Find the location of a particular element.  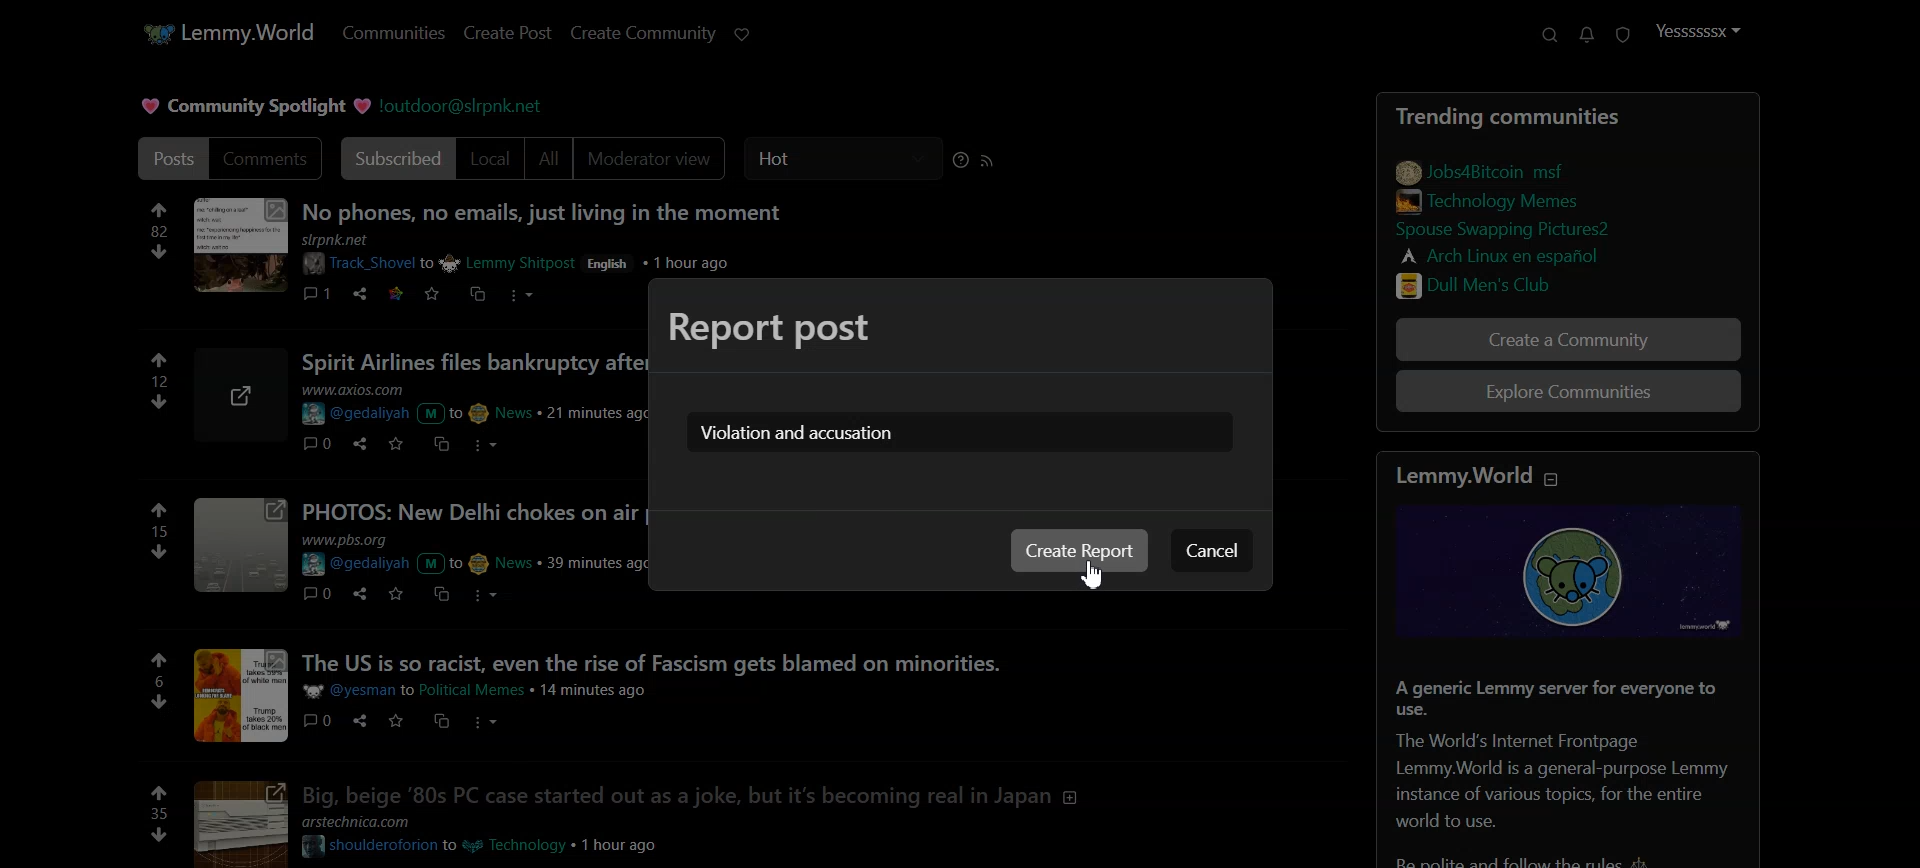

link is located at coordinates (1505, 254).